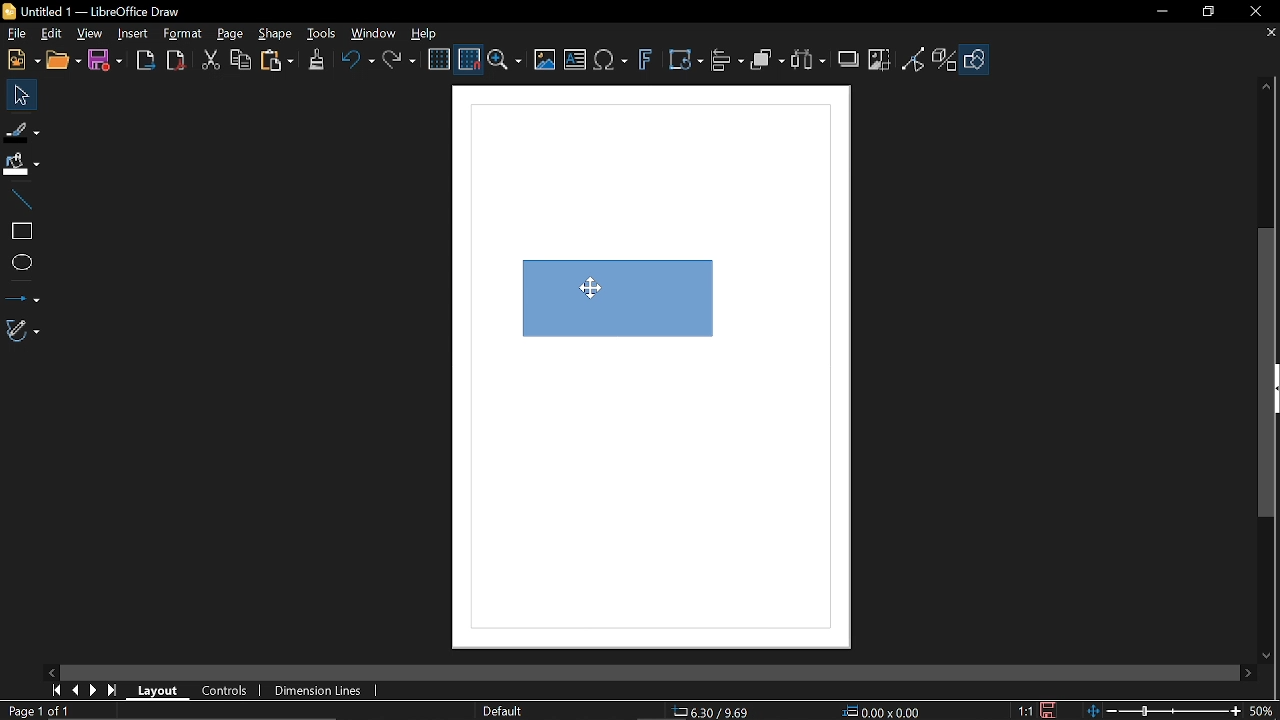  What do you see at coordinates (230, 33) in the screenshot?
I see `Page` at bounding box center [230, 33].